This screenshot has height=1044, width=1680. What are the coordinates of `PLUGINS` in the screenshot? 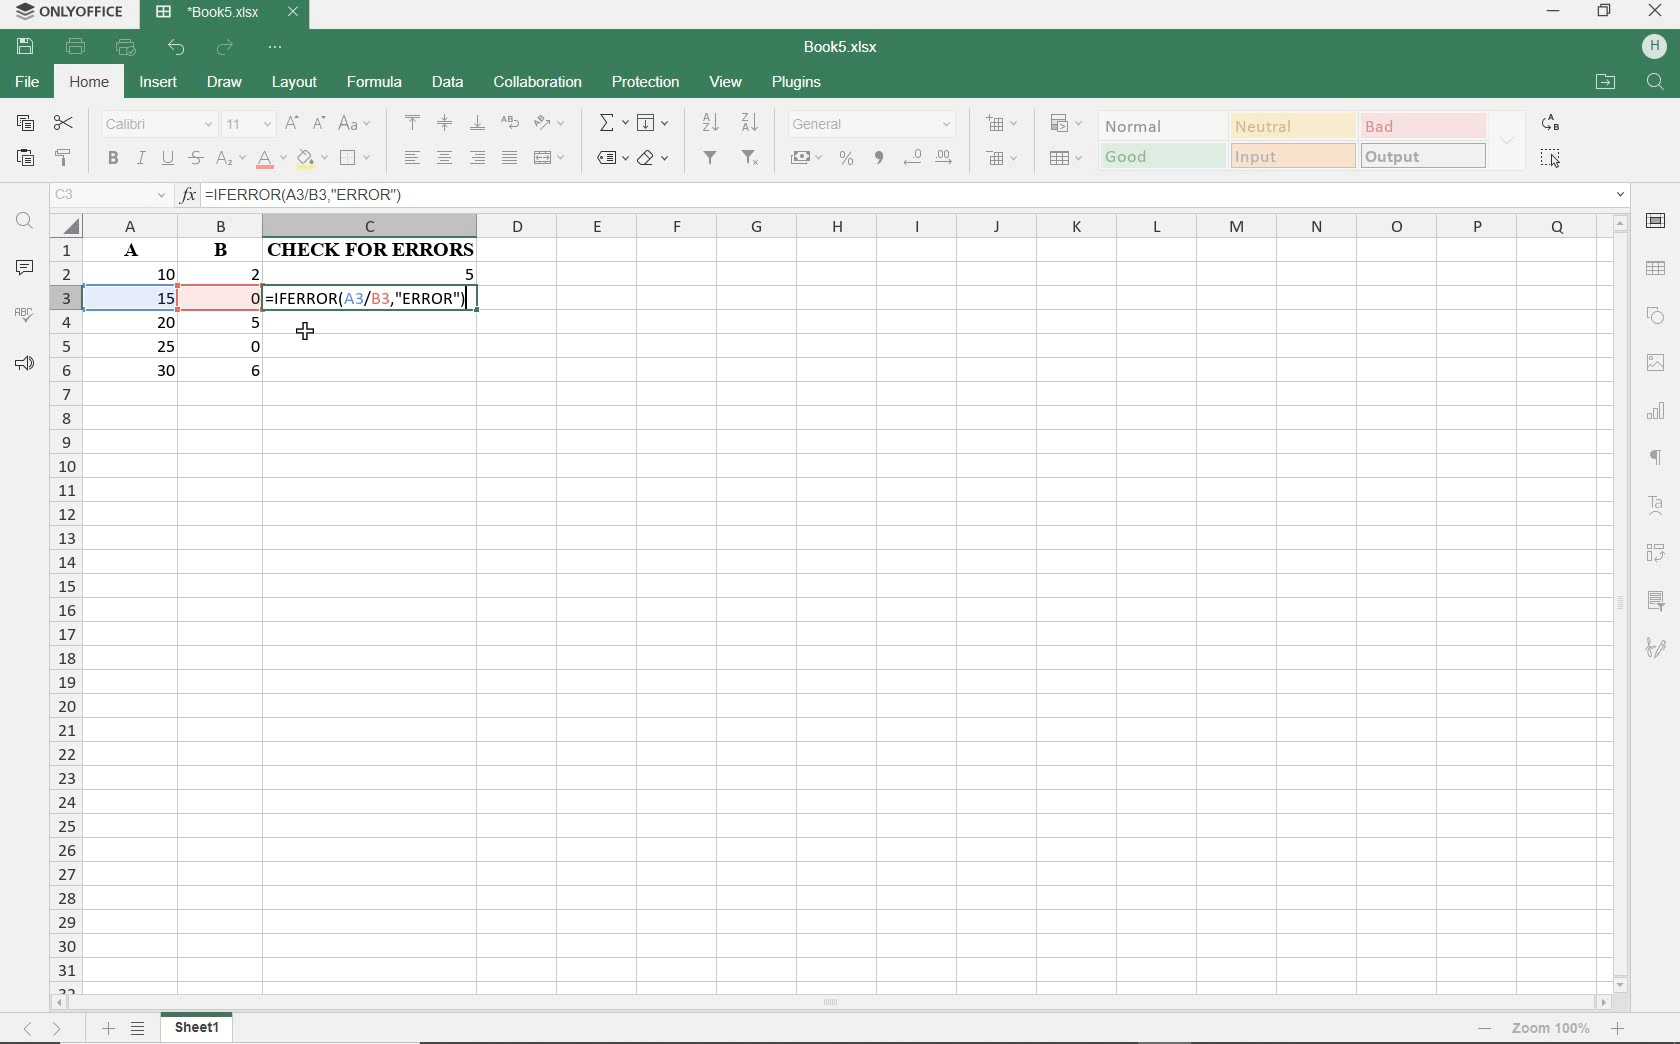 It's located at (796, 85).